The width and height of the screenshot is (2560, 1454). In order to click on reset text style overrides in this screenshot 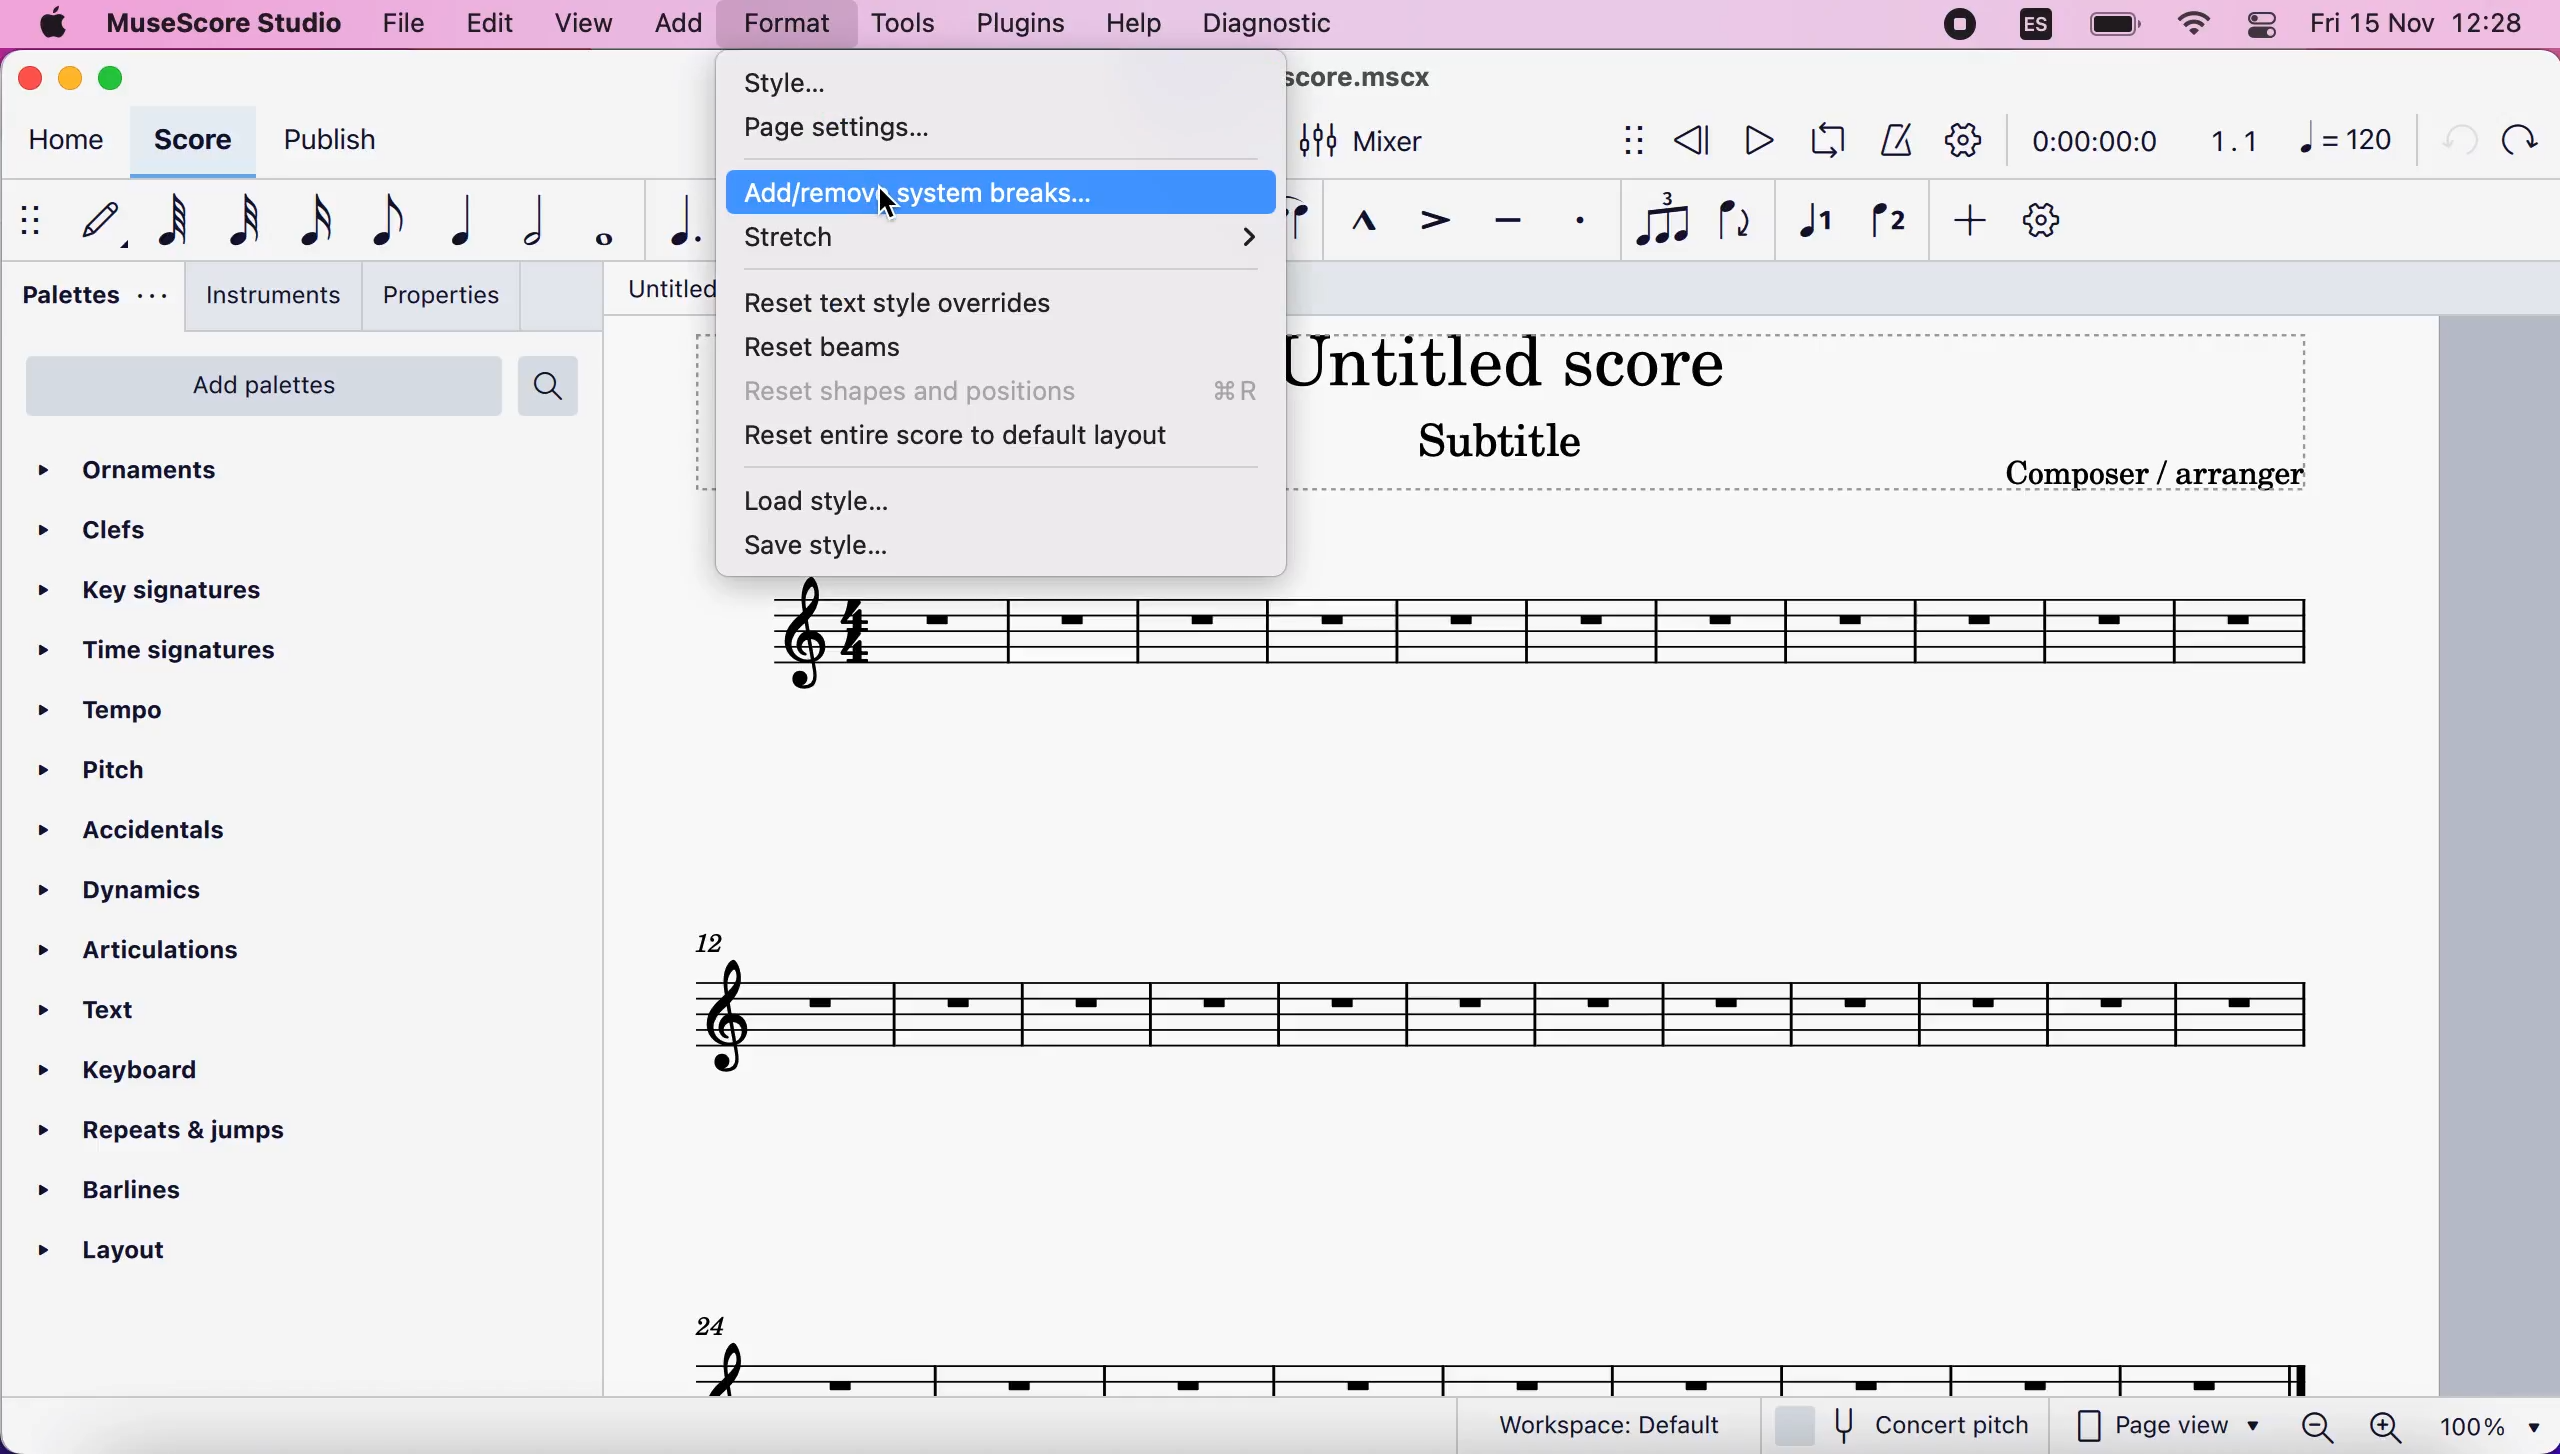, I will do `click(923, 302)`.